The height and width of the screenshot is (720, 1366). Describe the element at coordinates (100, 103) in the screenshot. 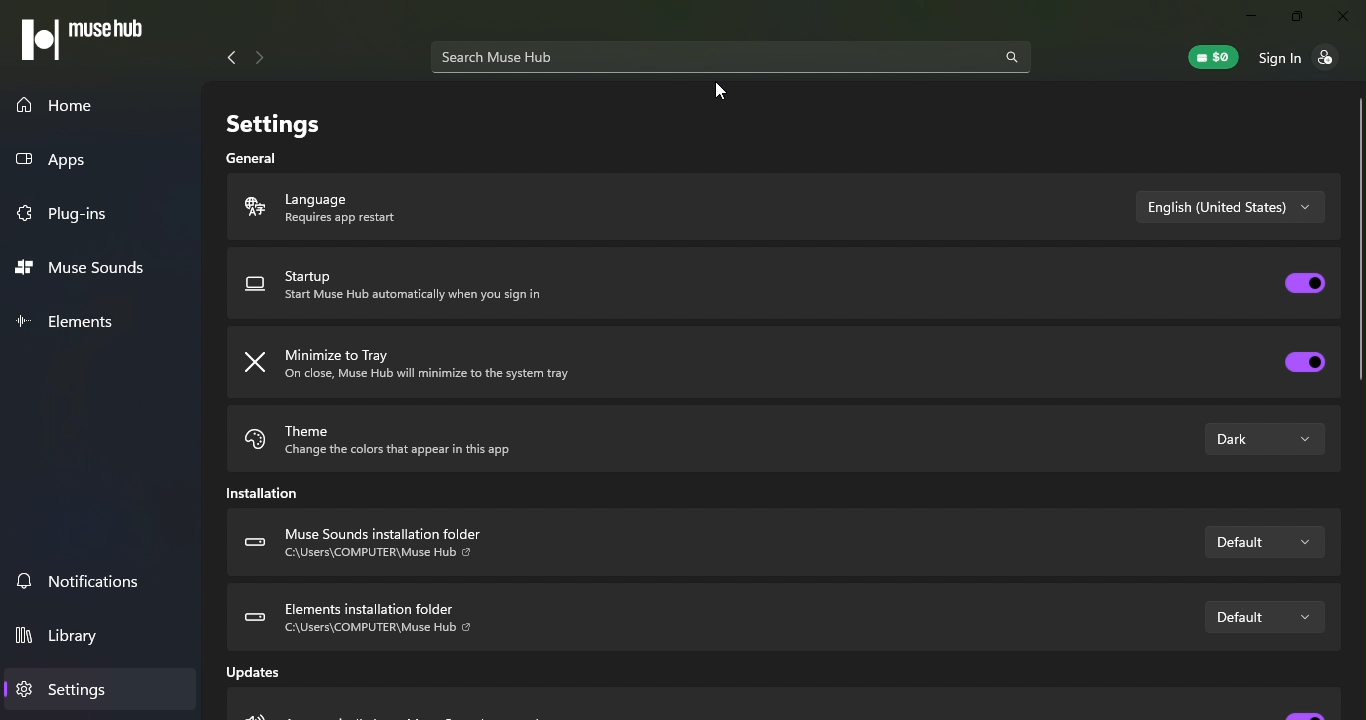

I see `Home` at that location.